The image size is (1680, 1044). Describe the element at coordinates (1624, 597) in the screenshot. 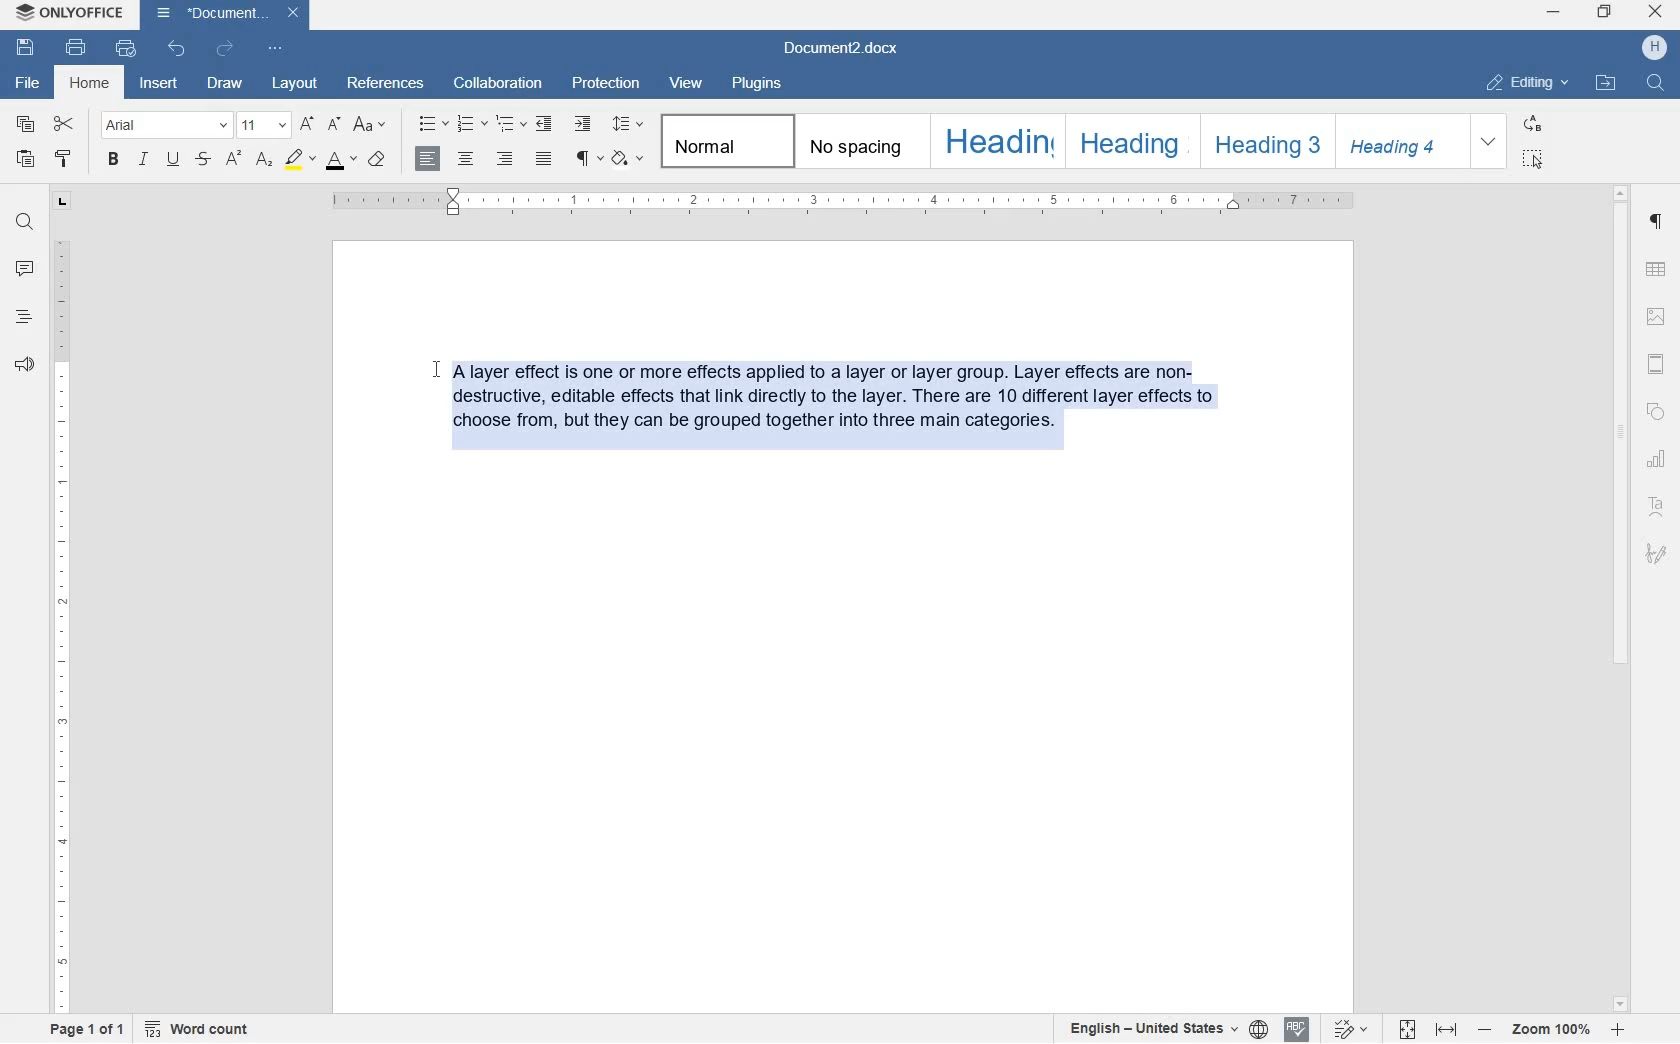

I see `scrollbar` at that location.